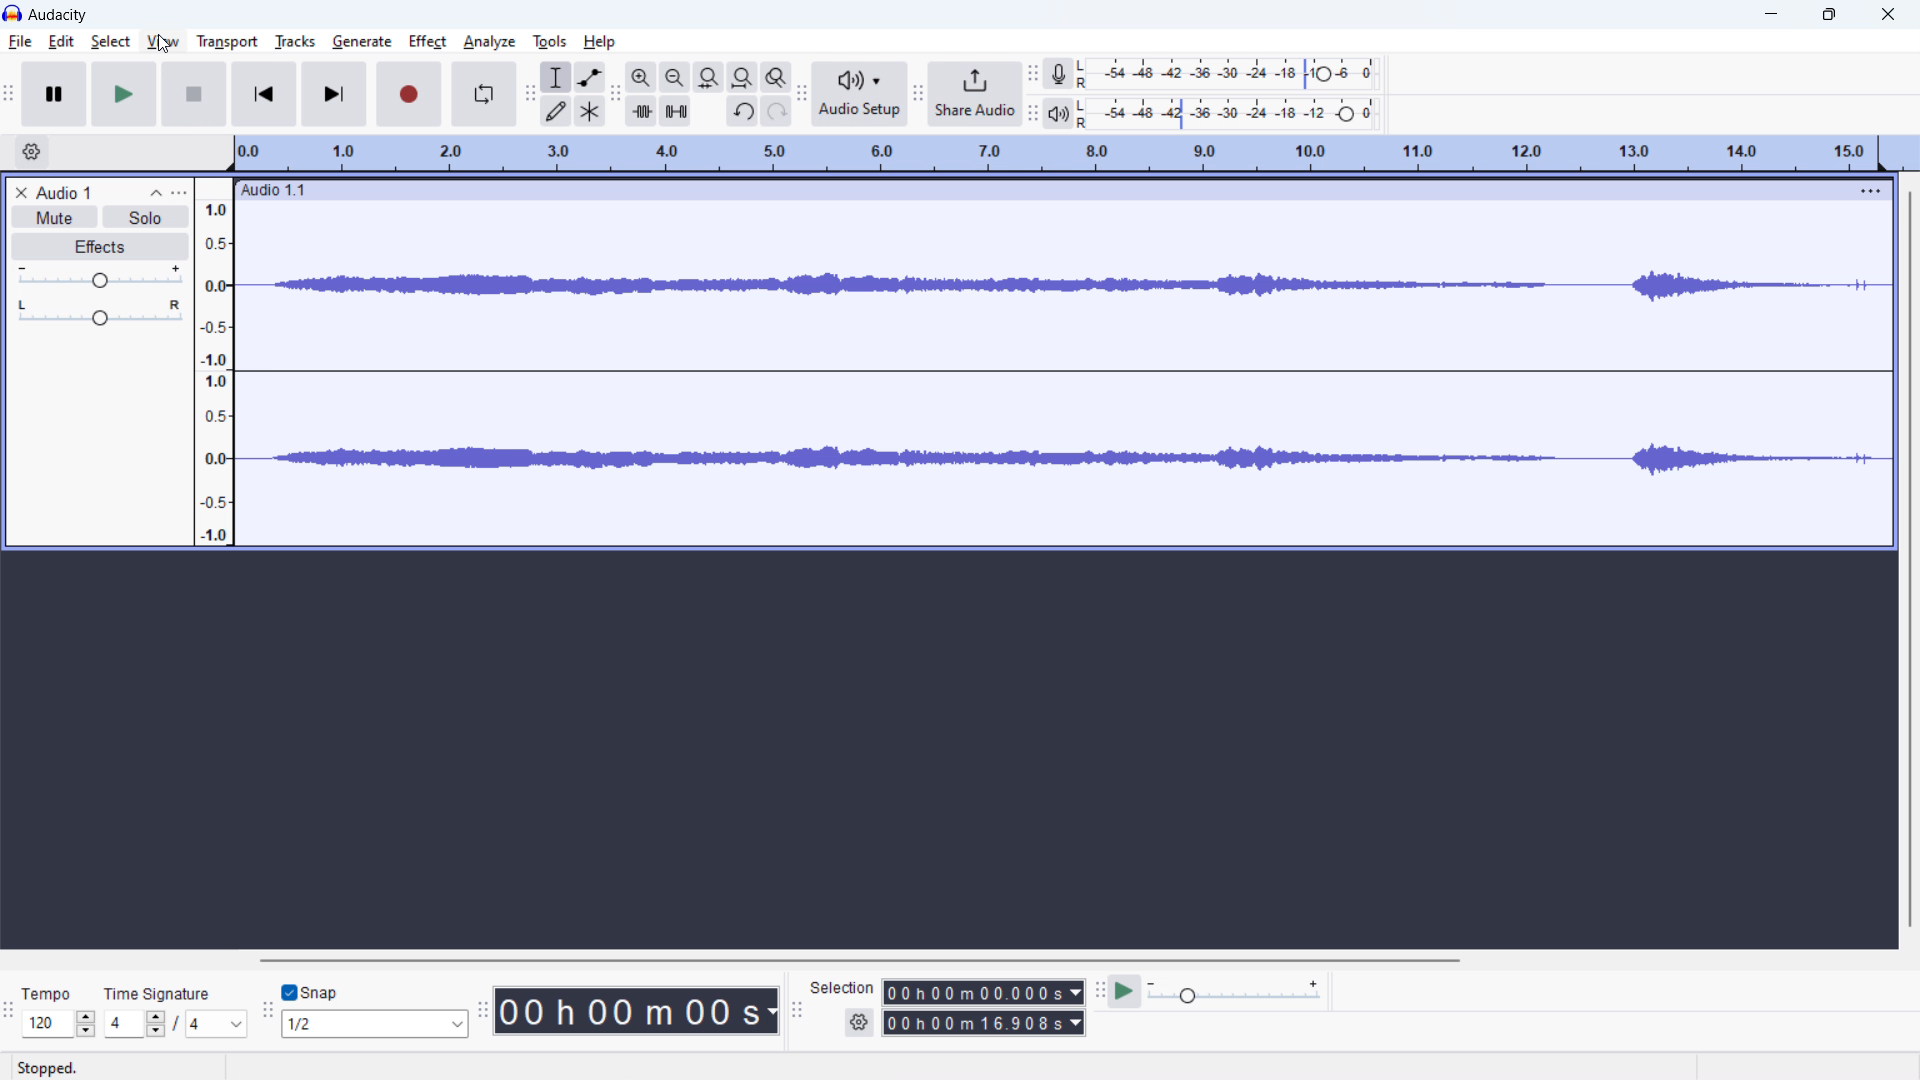 The width and height of the screenshot is (1920, 1080). What do you see at coordinates (482, 1009) in the screenshot?
I see `time toolbar` at bounding box center [482, 1009].